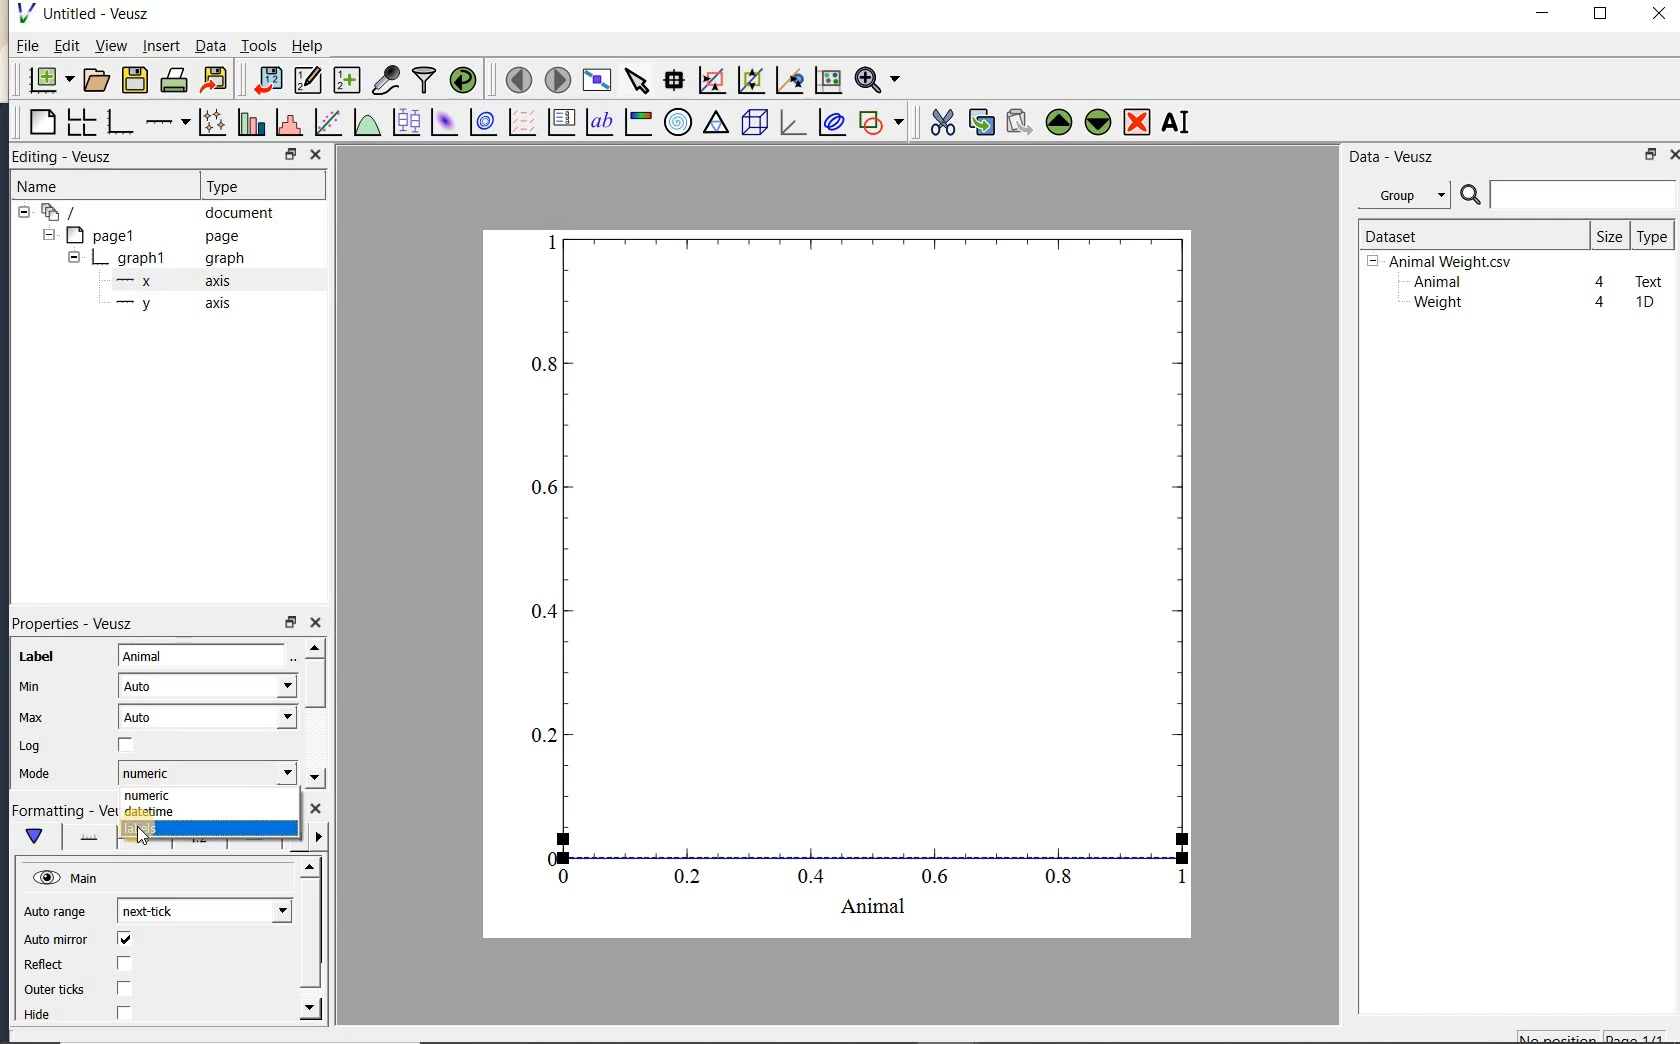 Image resolution: width=1680 pixels, height=1044 pixels. I want to click on Reflect, so click(53, 965).